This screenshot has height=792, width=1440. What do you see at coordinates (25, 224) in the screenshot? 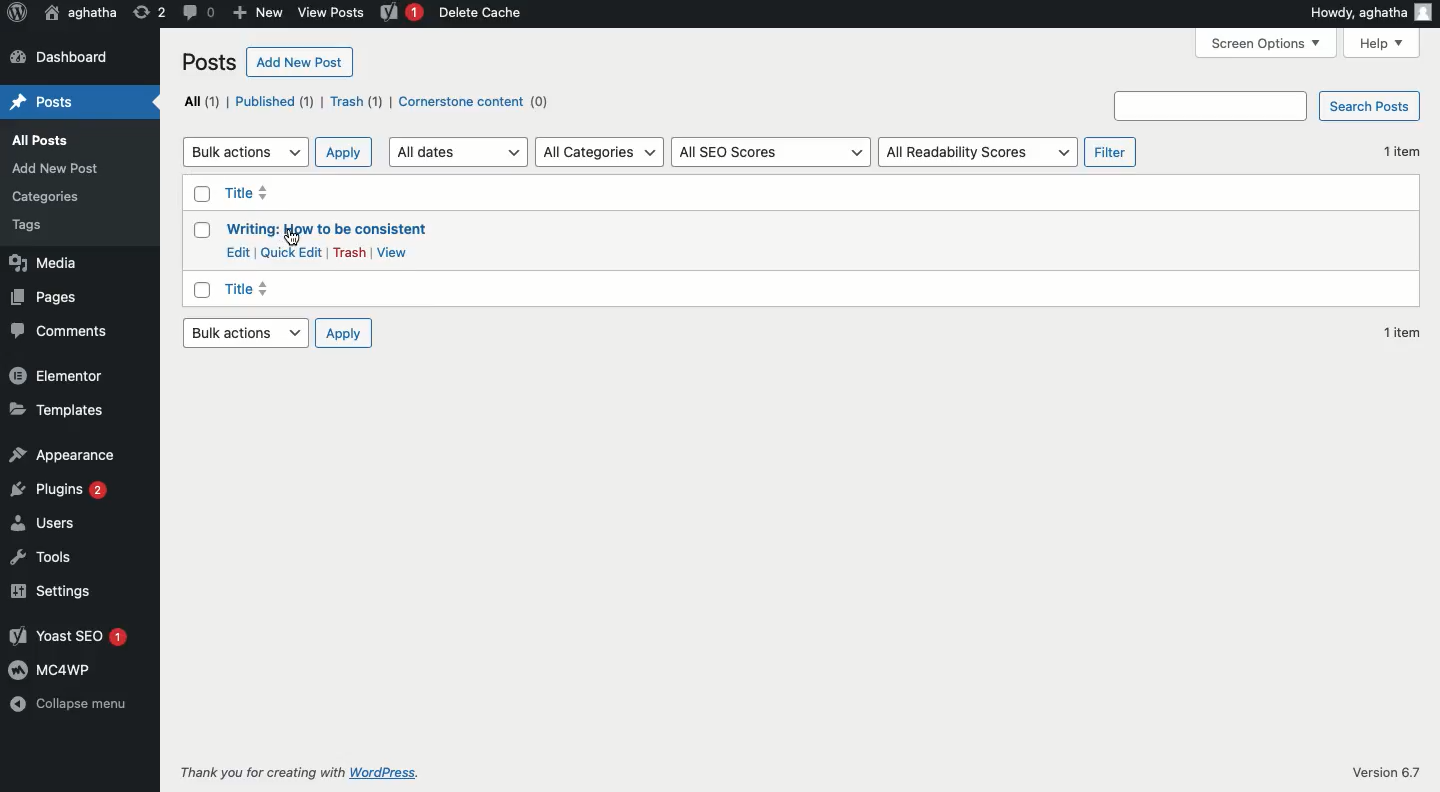
I see `Tags` at bounding box center [25, 224].